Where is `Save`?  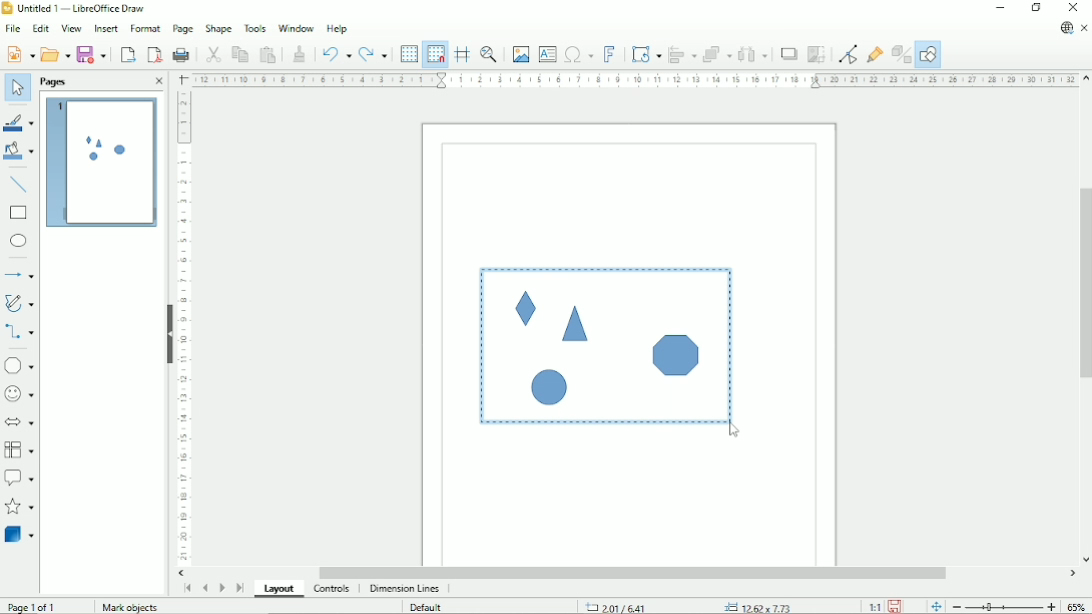 Save is located at coordinates (92, 54).